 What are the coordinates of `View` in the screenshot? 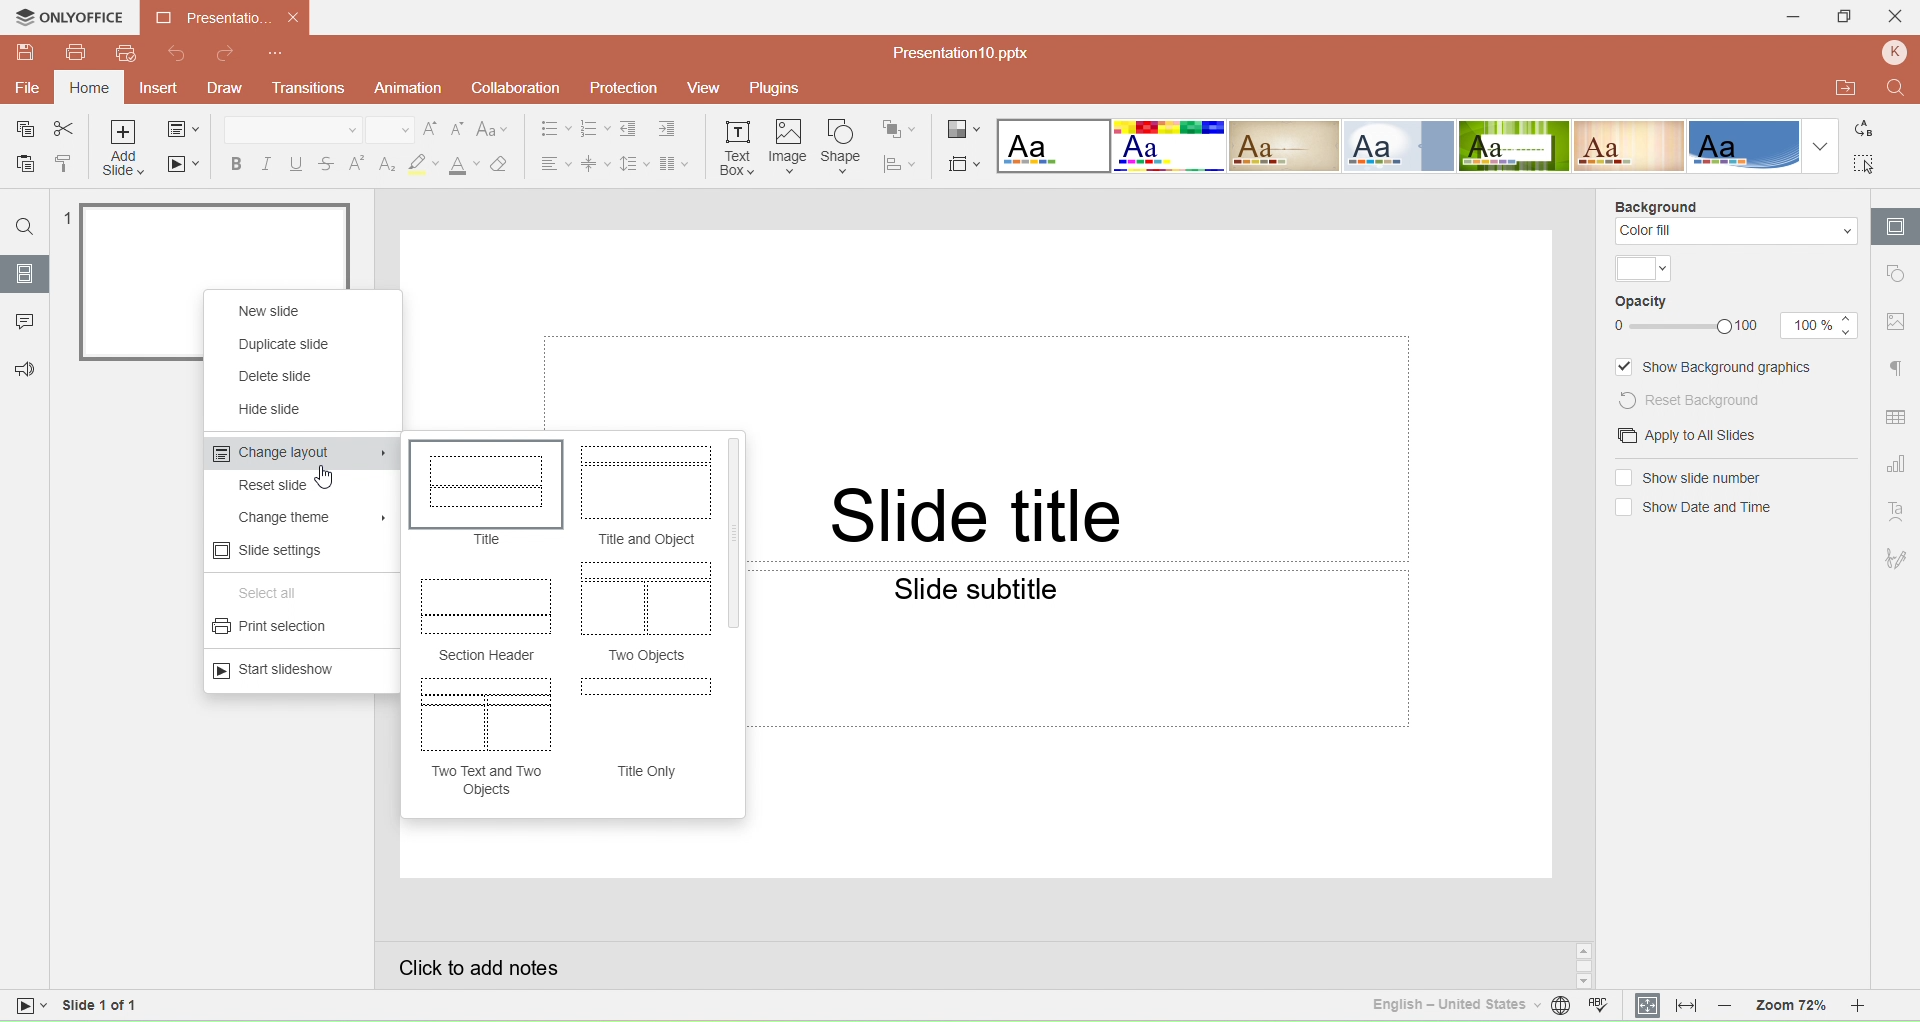 It's located at (701, 90).